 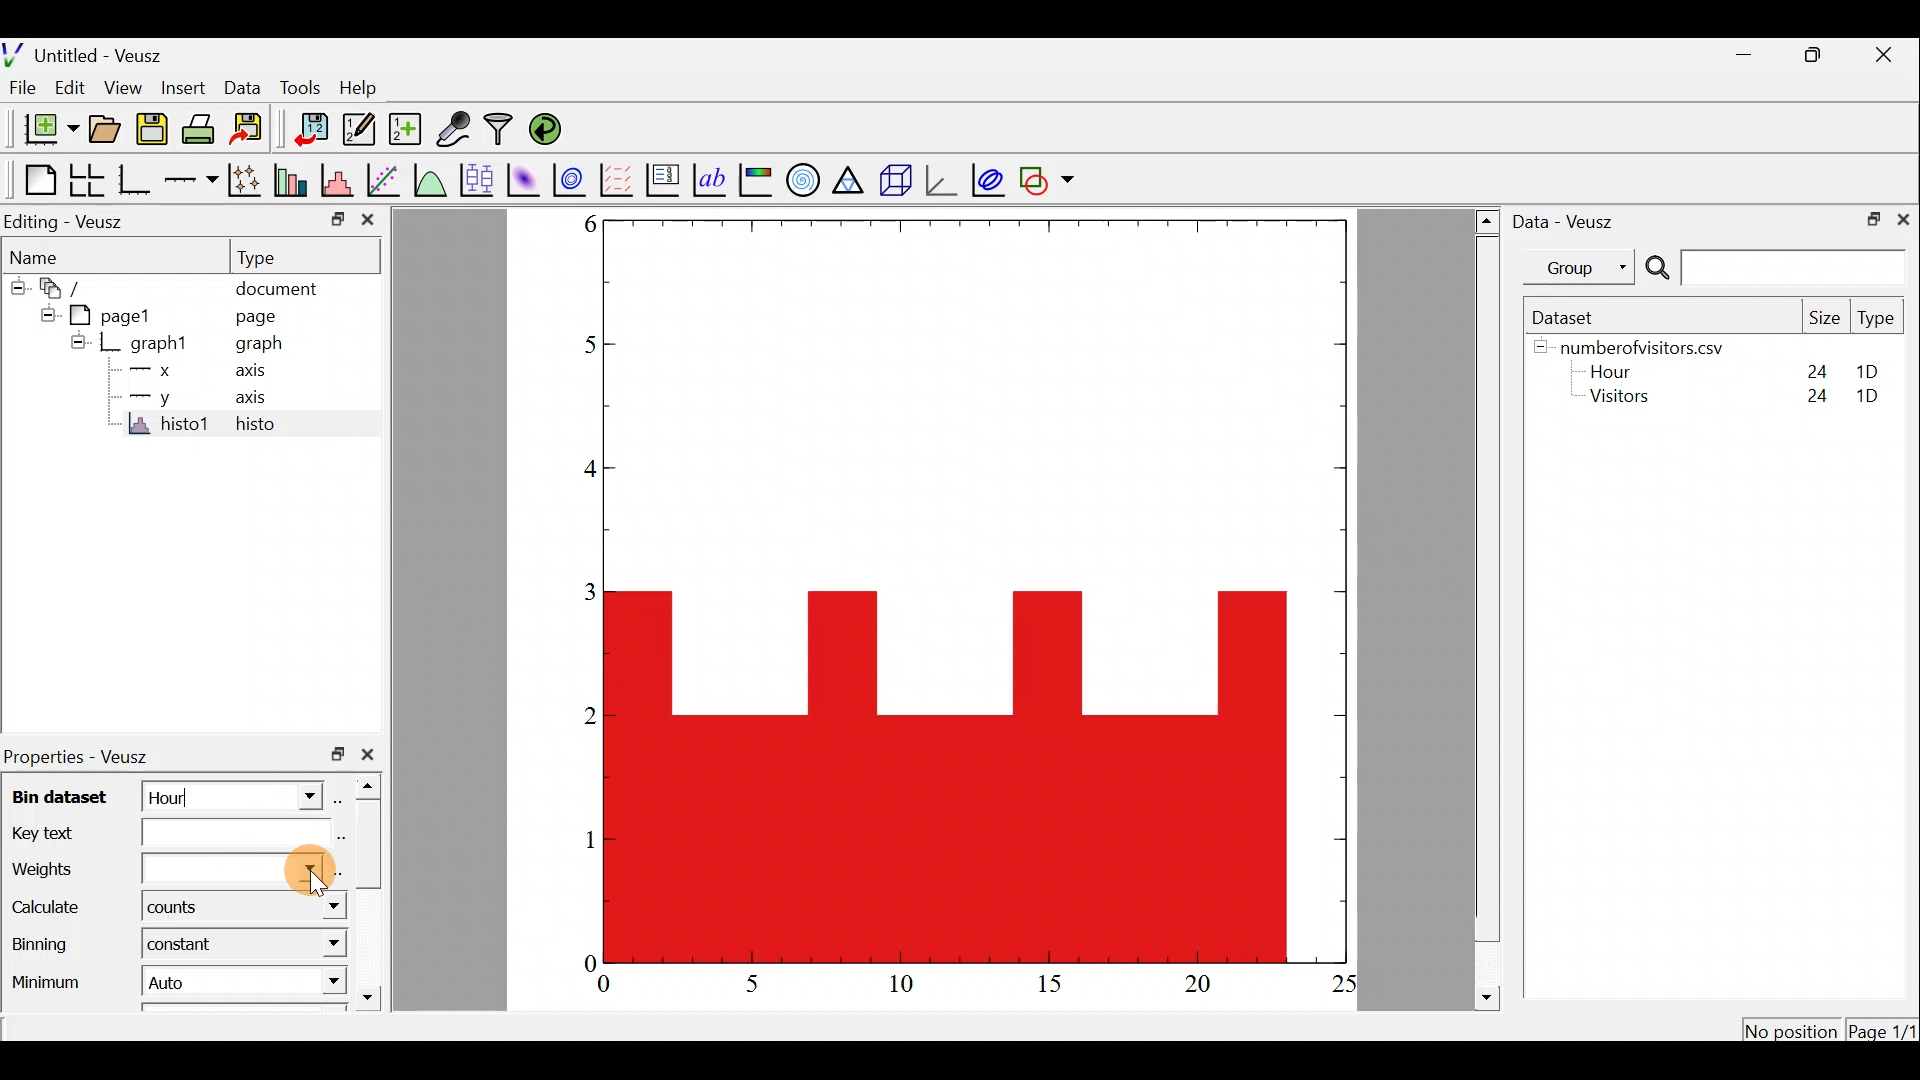 What do you see at coordinates (846, 182) in the screenshot?
I see `Ternary graph` at bounding box center [846, 182].